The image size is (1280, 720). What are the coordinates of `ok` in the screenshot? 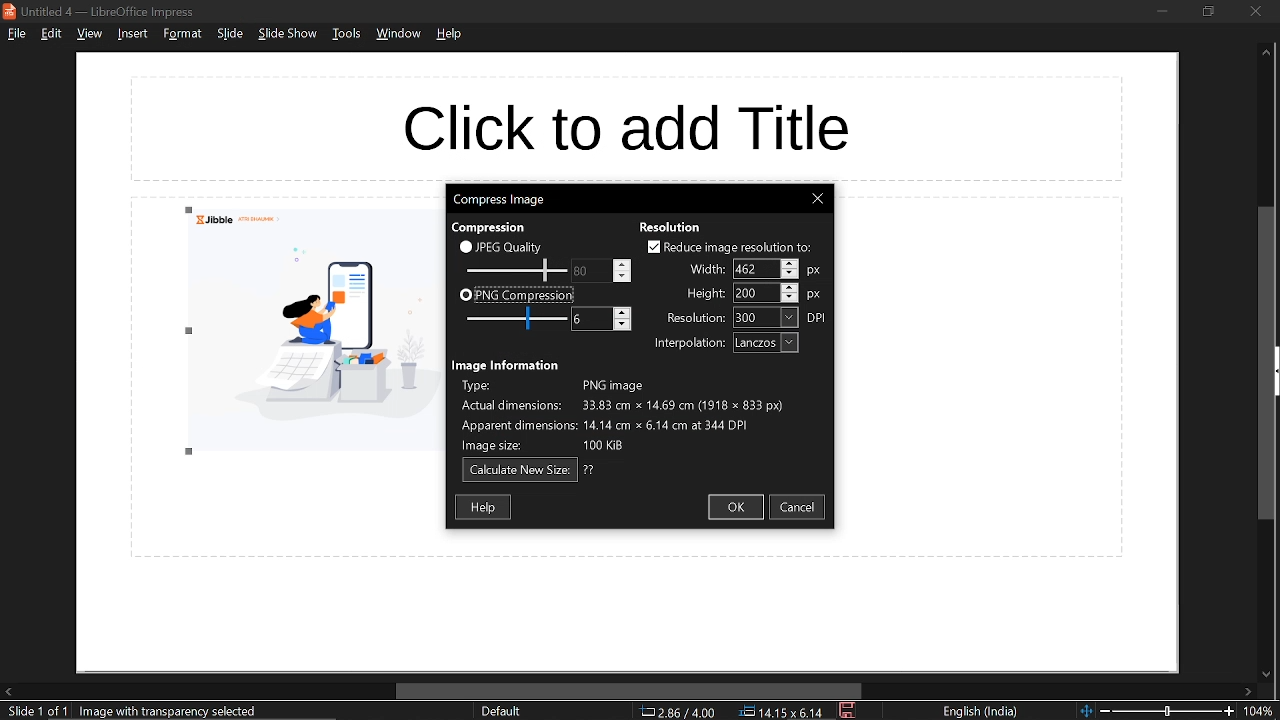 It's located at (735, 507).